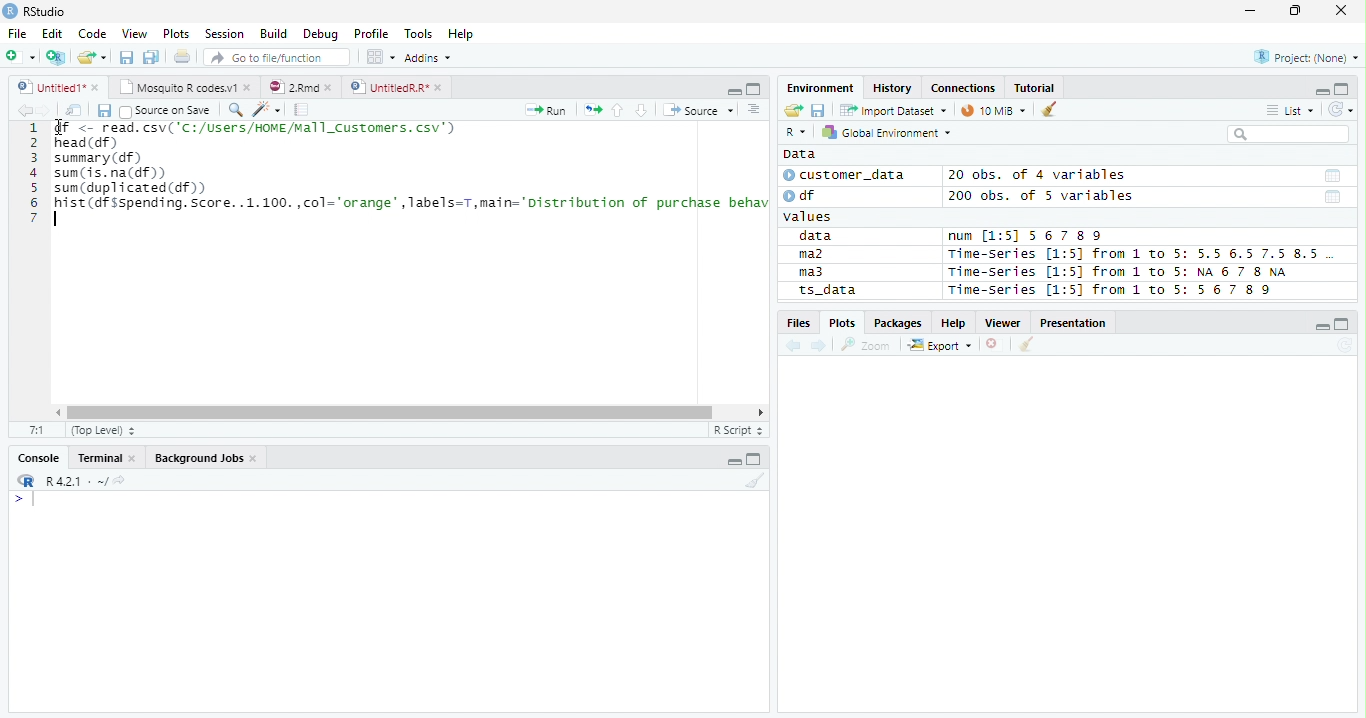  I want to click on Previous, so click(796, 346).